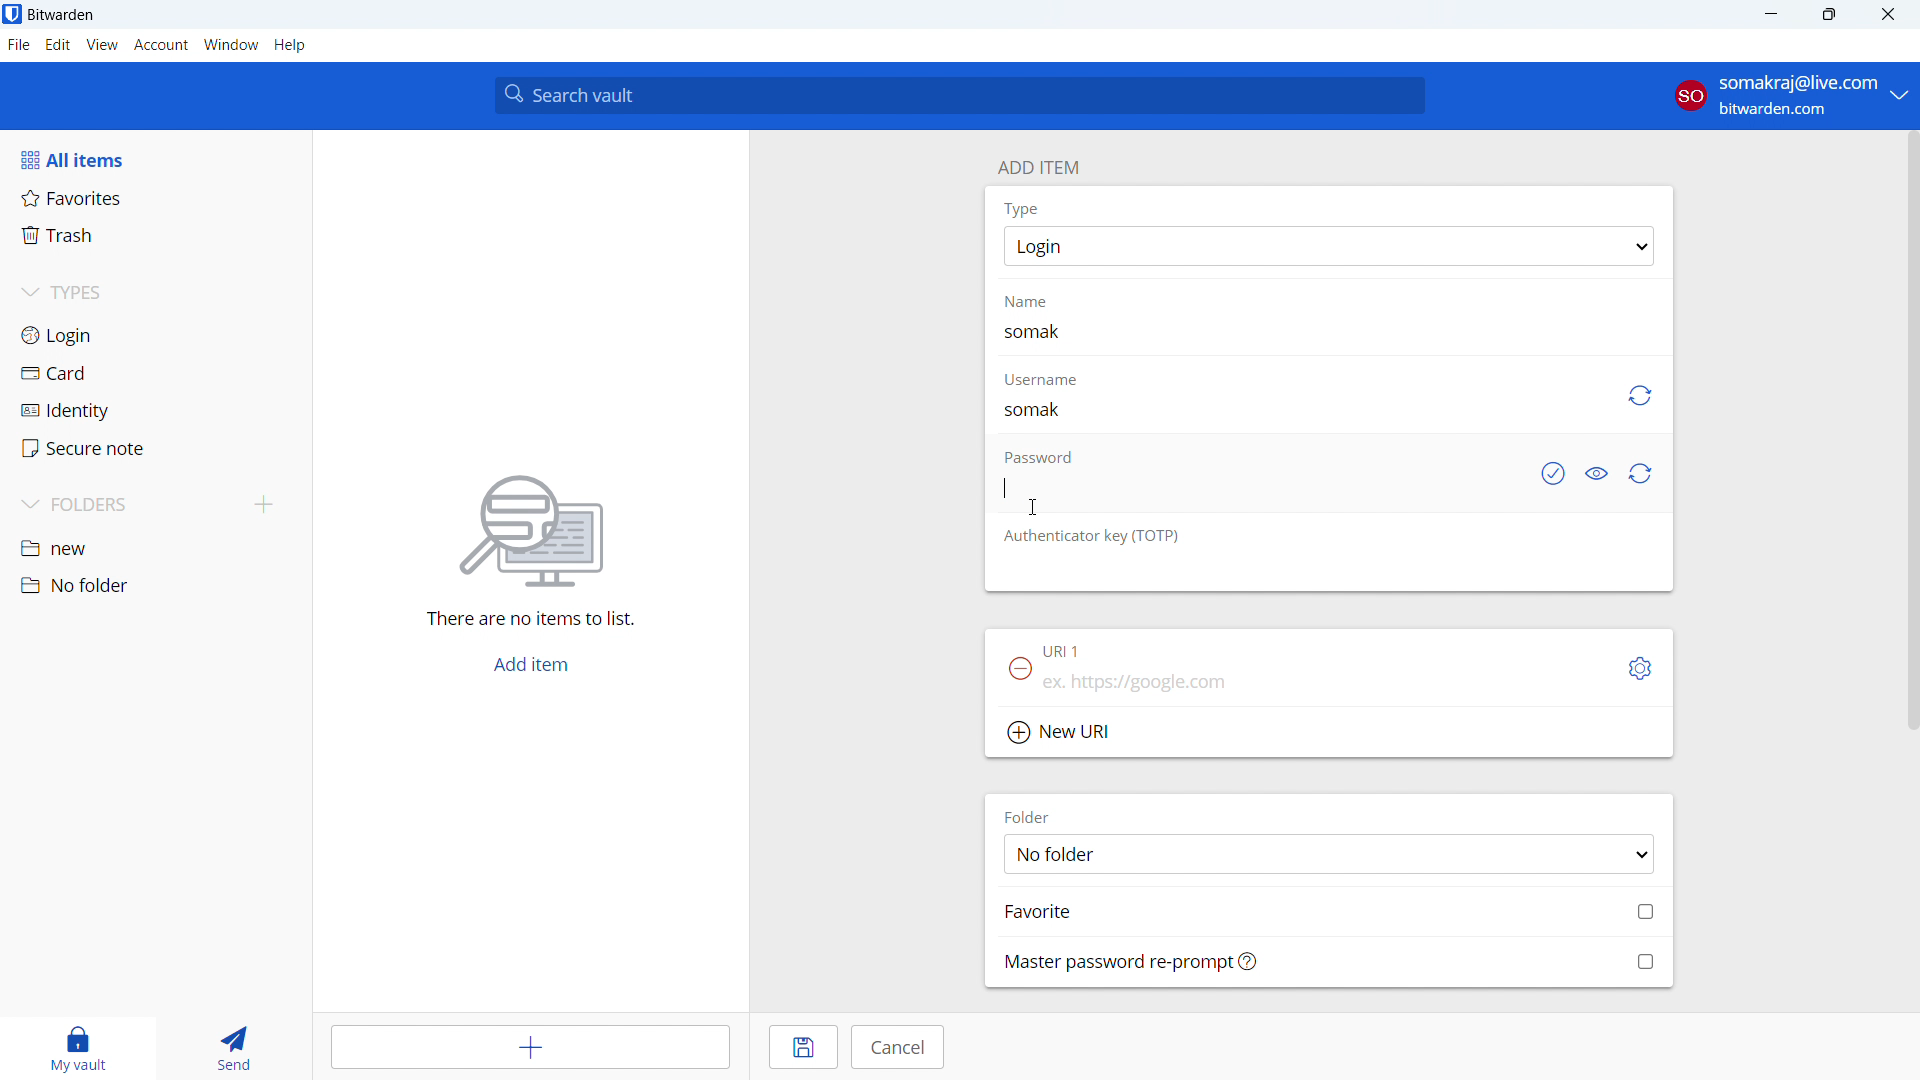 This screenshot has width=1920, height=1080. Describe the element at coordinates (1328, 687) in the screenshot. I see `add url` at that location.